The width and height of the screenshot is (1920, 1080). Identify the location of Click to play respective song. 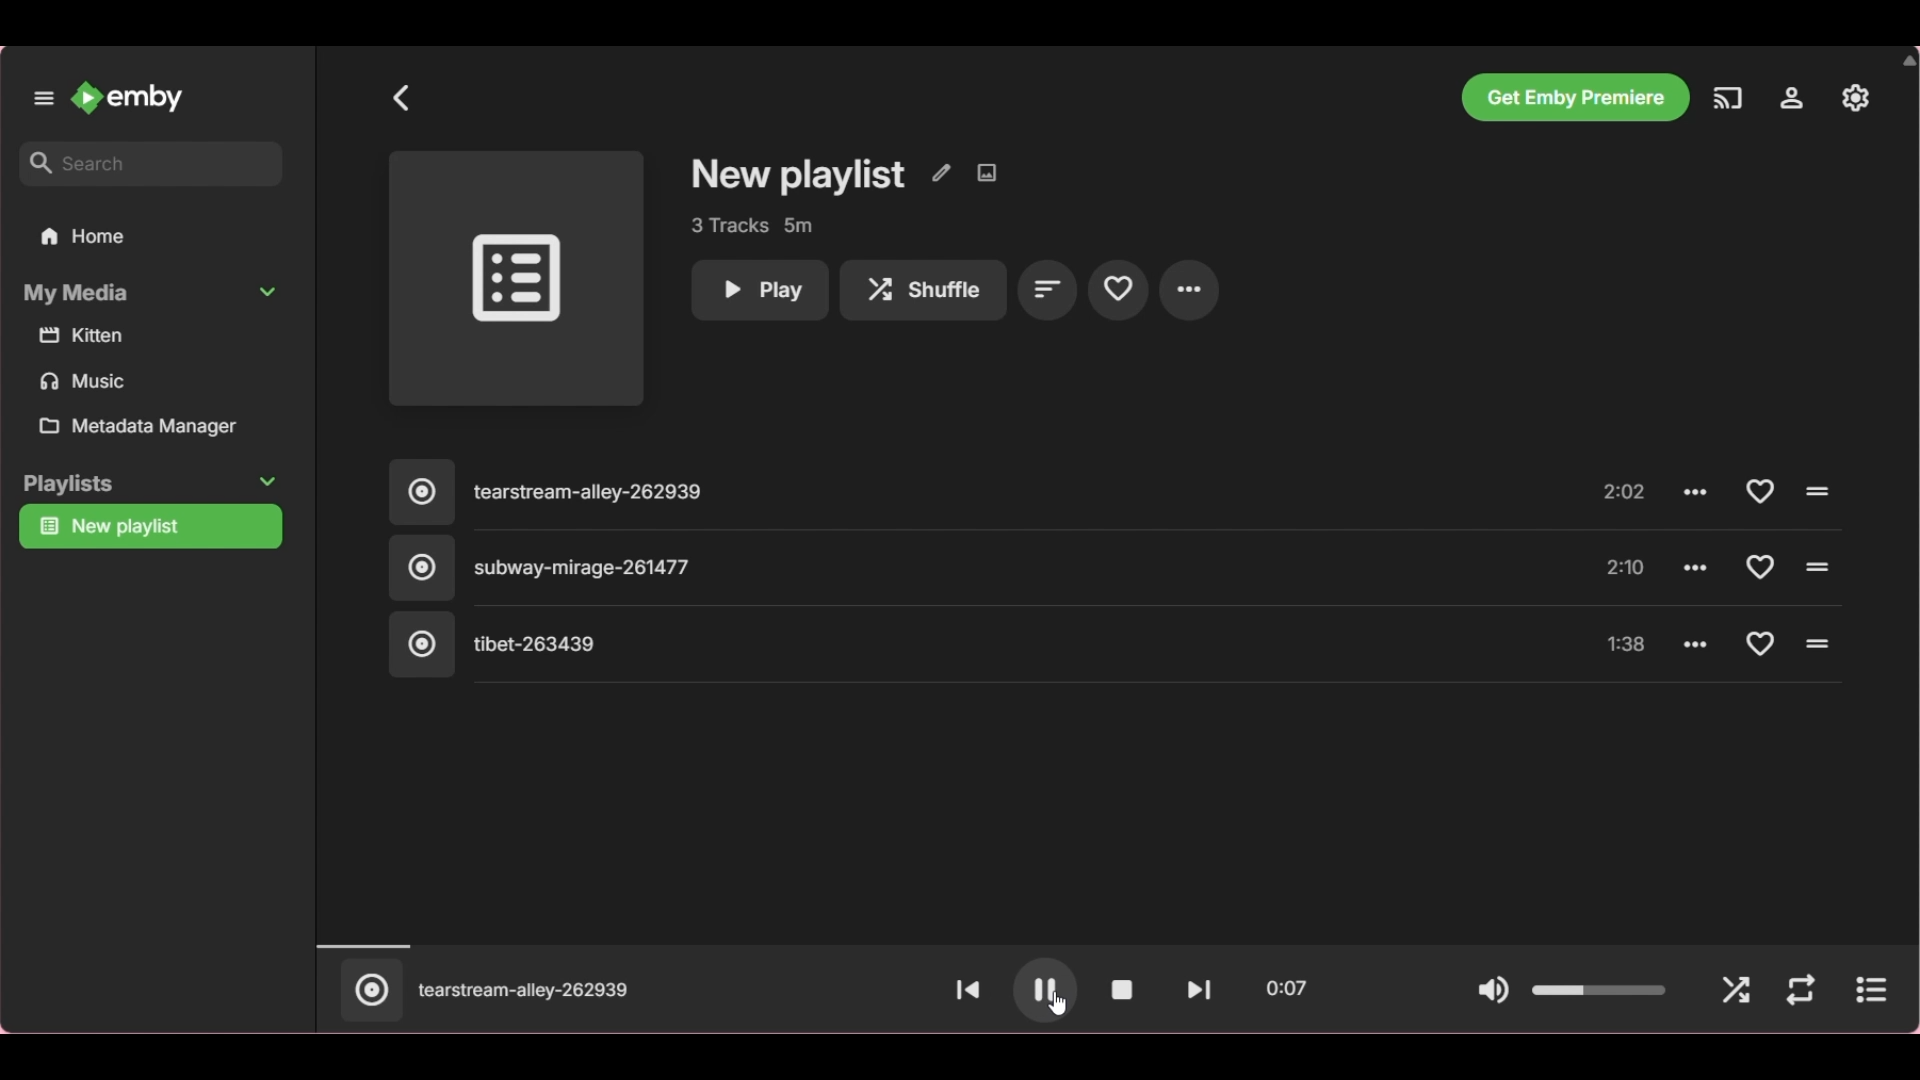
(1817, 566).